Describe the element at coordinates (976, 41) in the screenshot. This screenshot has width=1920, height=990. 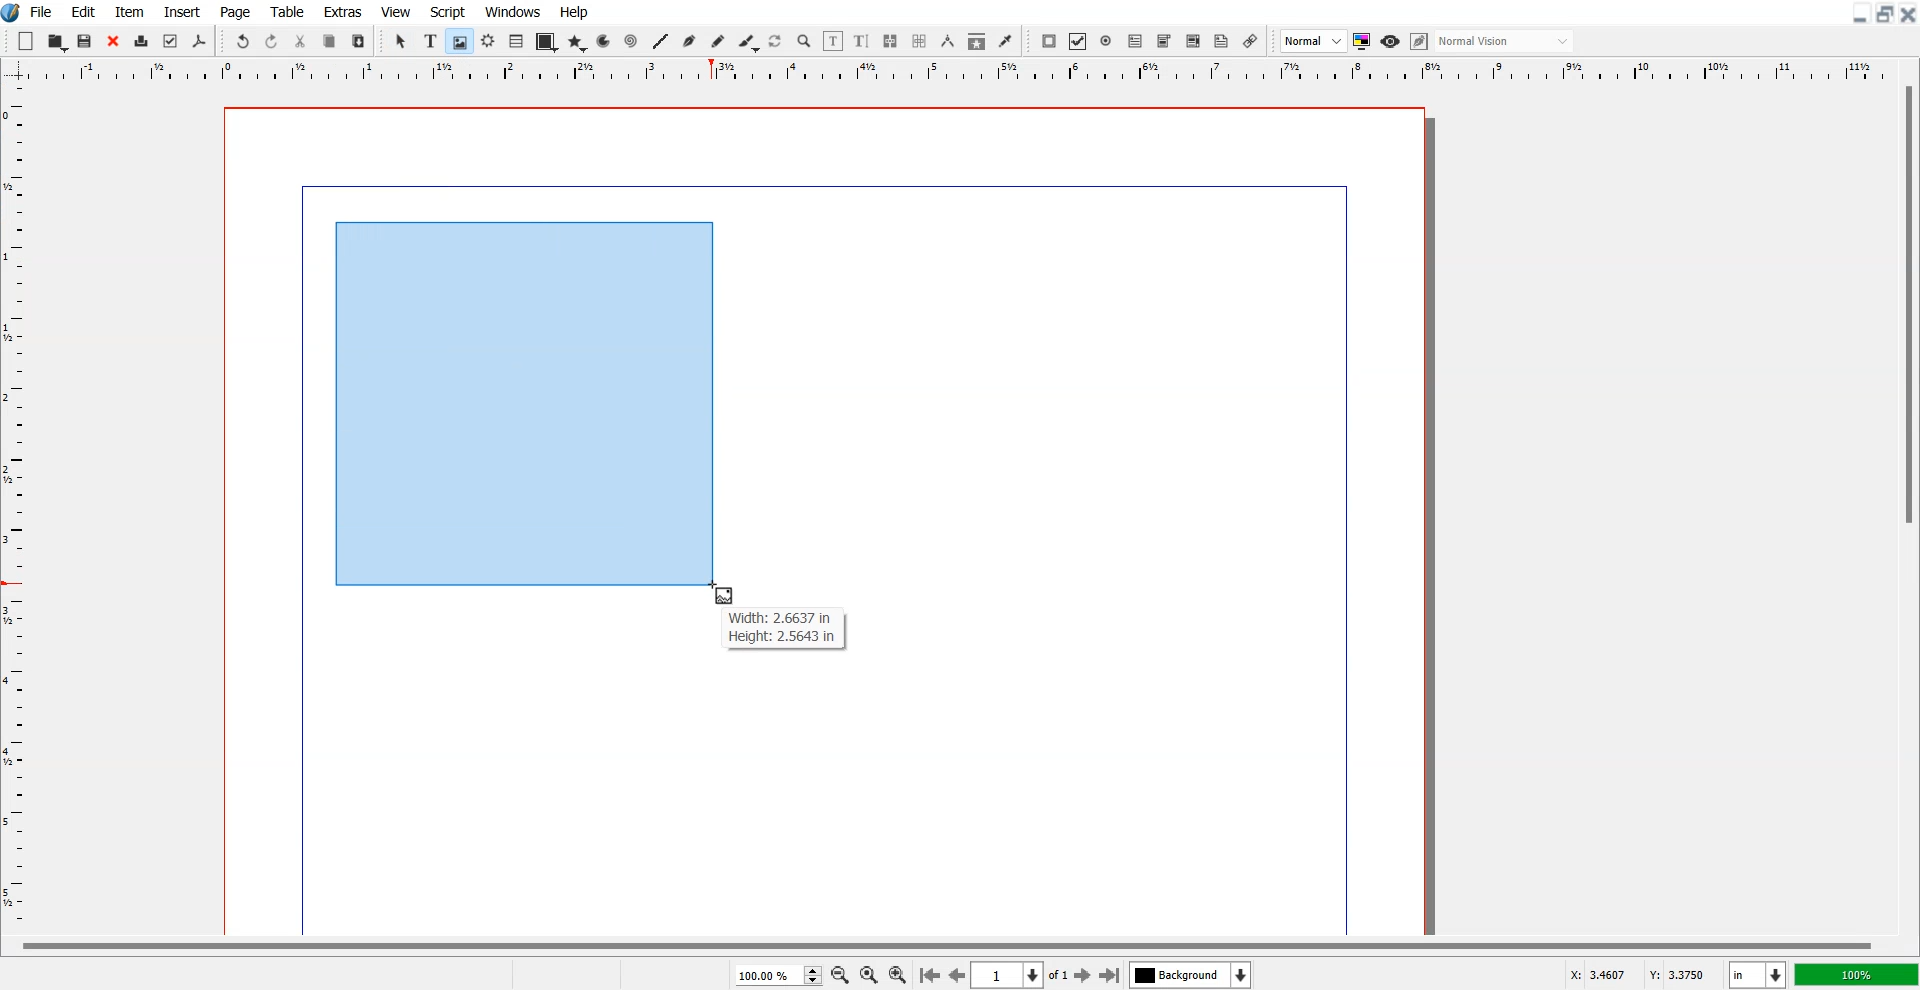
I see `Copy Item Properties` at that location.